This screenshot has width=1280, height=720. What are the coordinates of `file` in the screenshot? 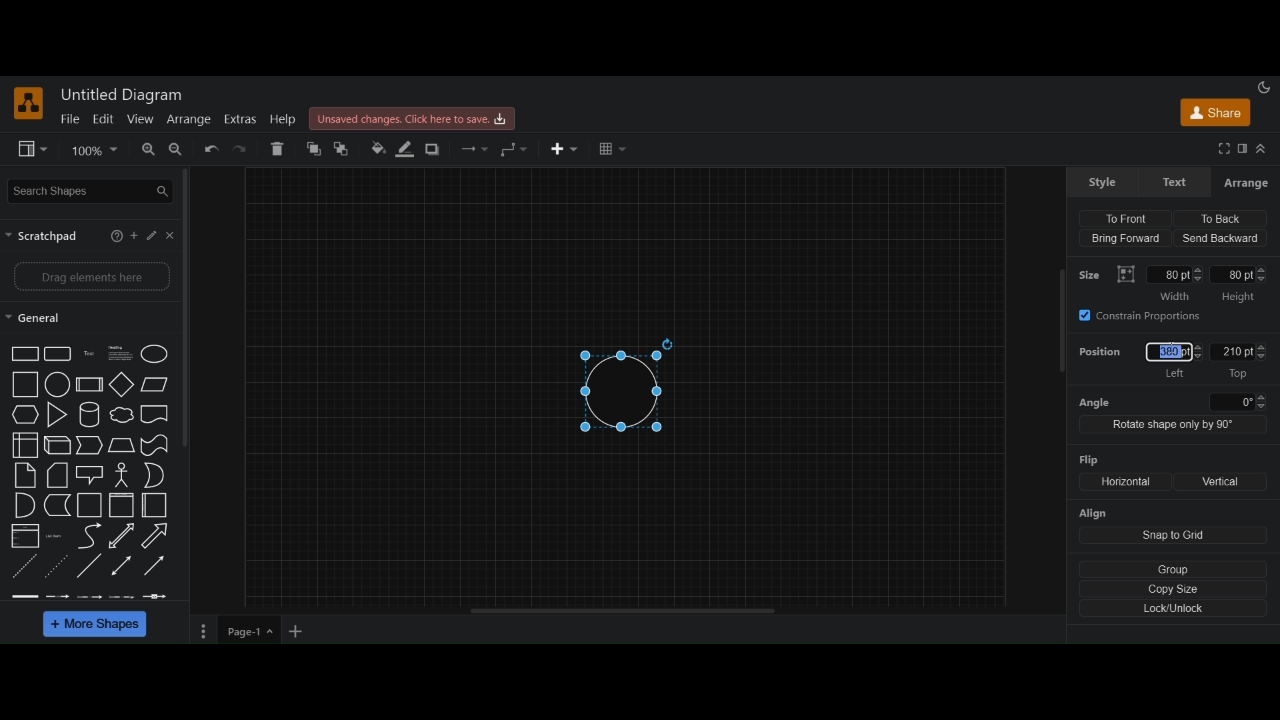 It's located at (70, 119).